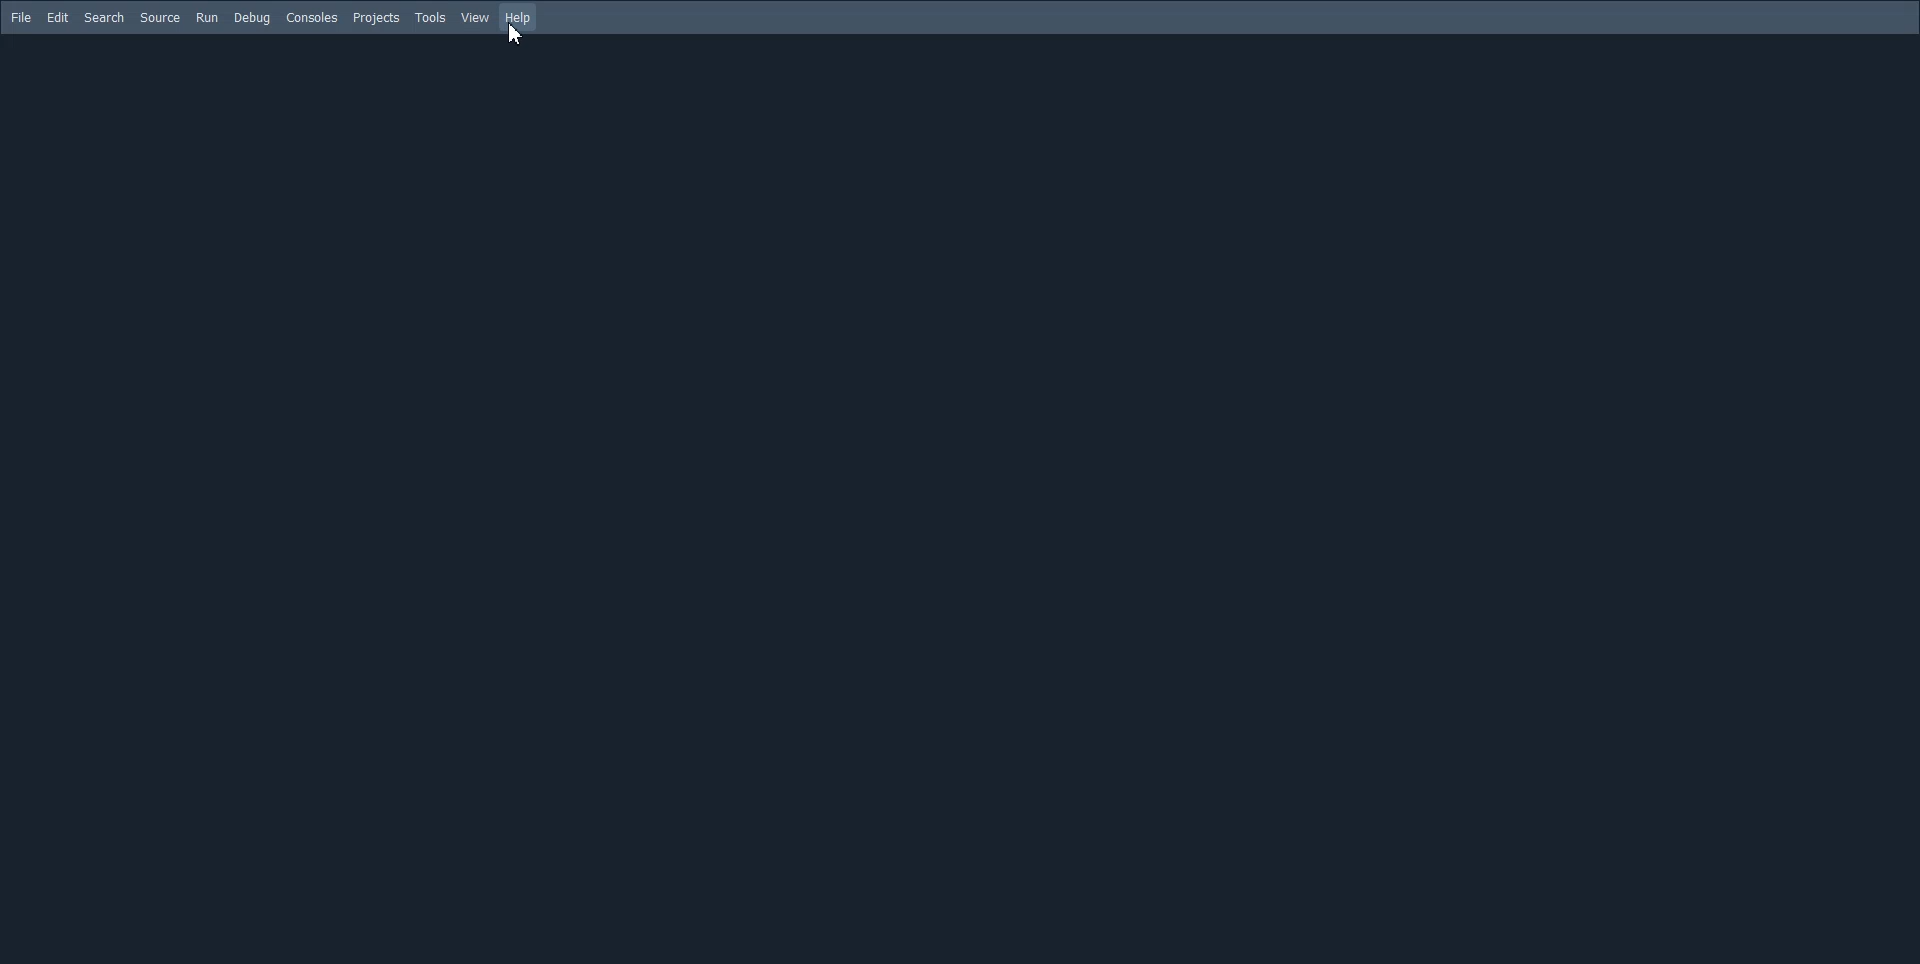 Image resolution: width=1920 pixels, height=964 pixels. Describe the element at coordinates (207, 18) in the screenshot. I see `Run` at that location.